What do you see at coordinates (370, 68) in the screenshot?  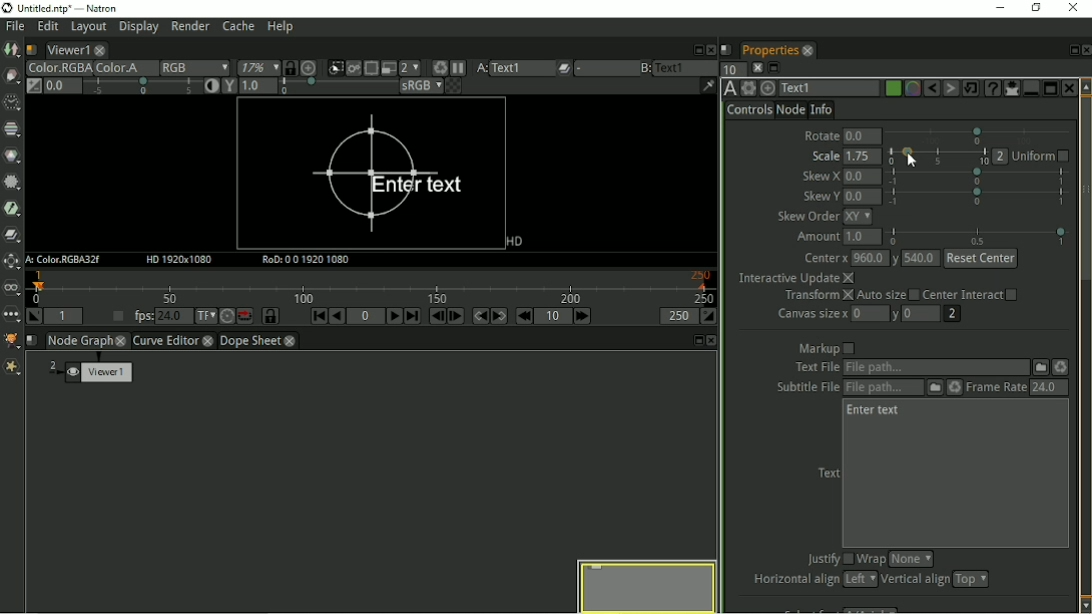 I see `limit portion of viewer` at bounding box center [370, 68].